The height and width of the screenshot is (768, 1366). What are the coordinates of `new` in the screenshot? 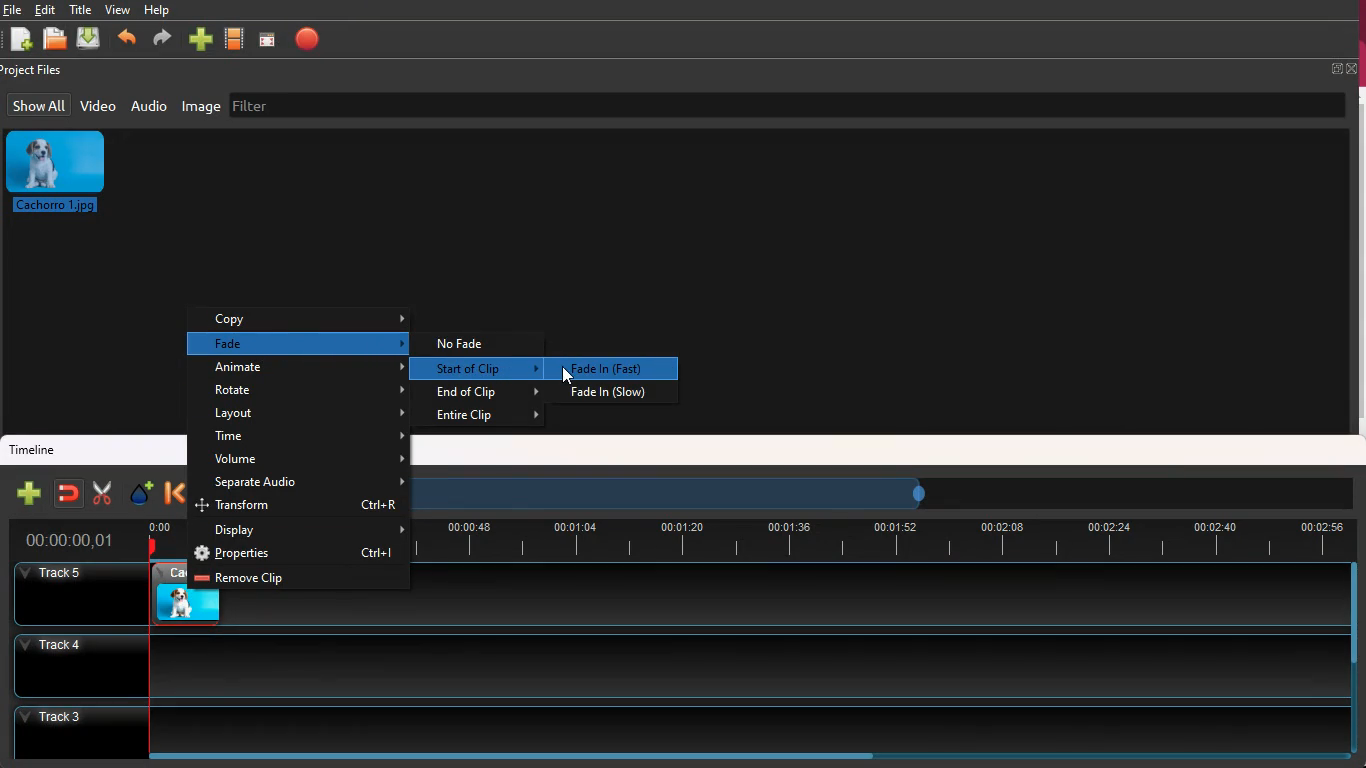 It's located at (20, 40).